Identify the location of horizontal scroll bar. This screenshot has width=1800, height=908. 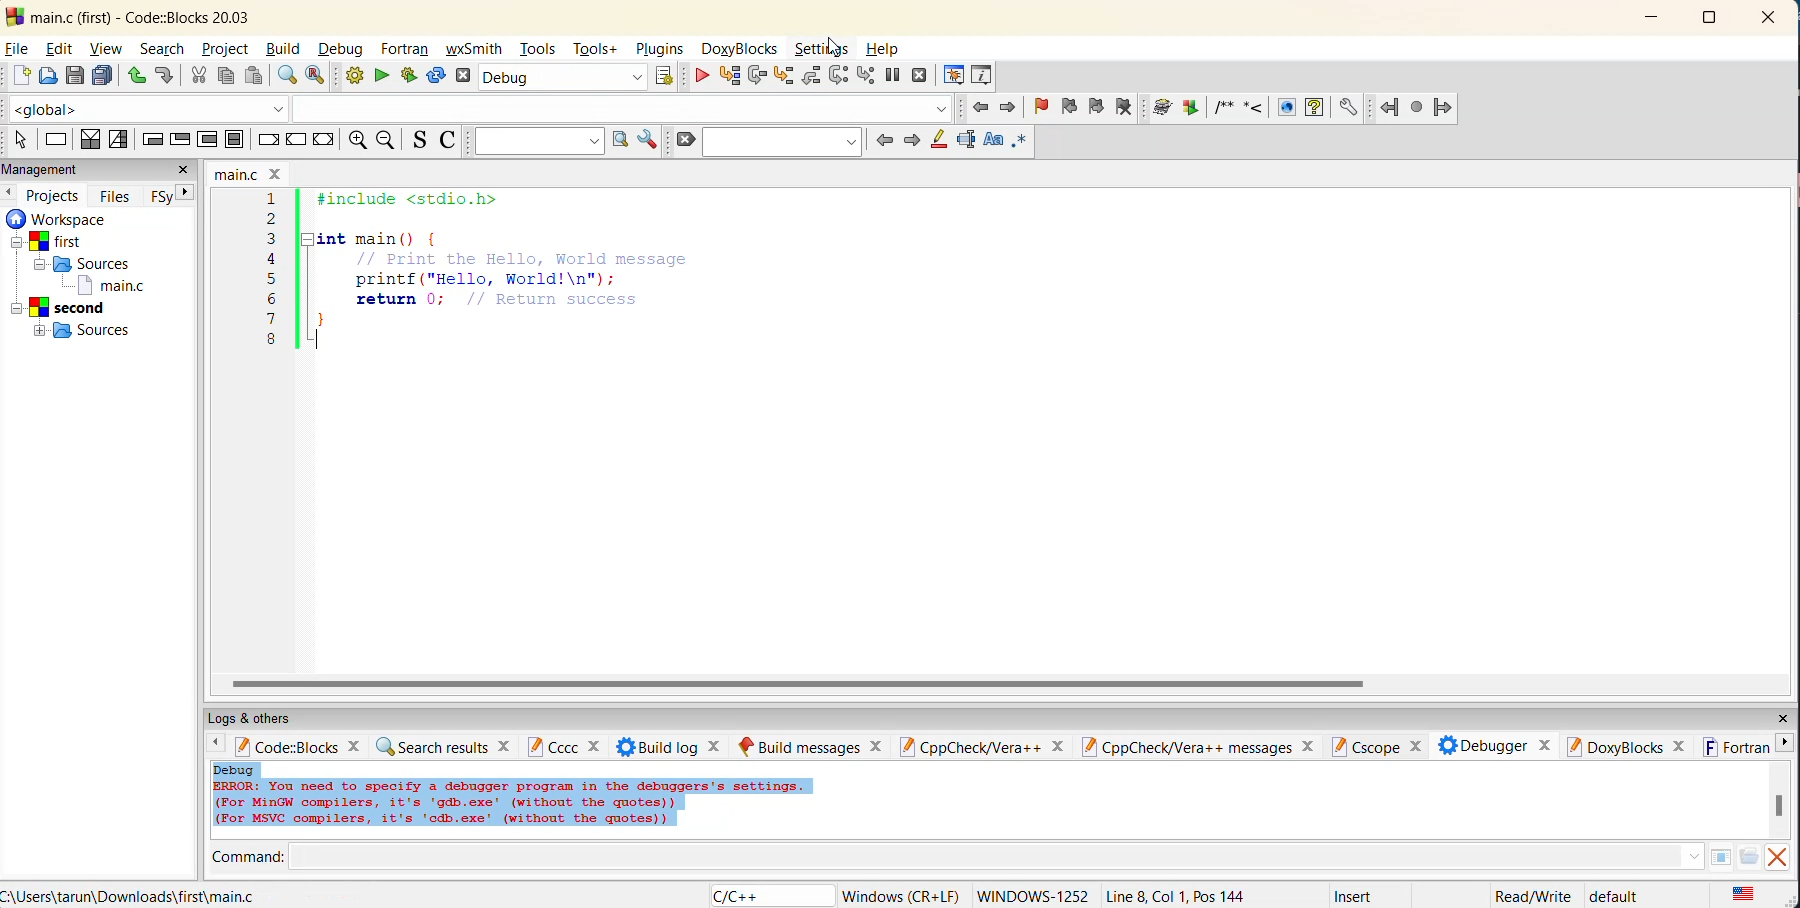
(805, 685).